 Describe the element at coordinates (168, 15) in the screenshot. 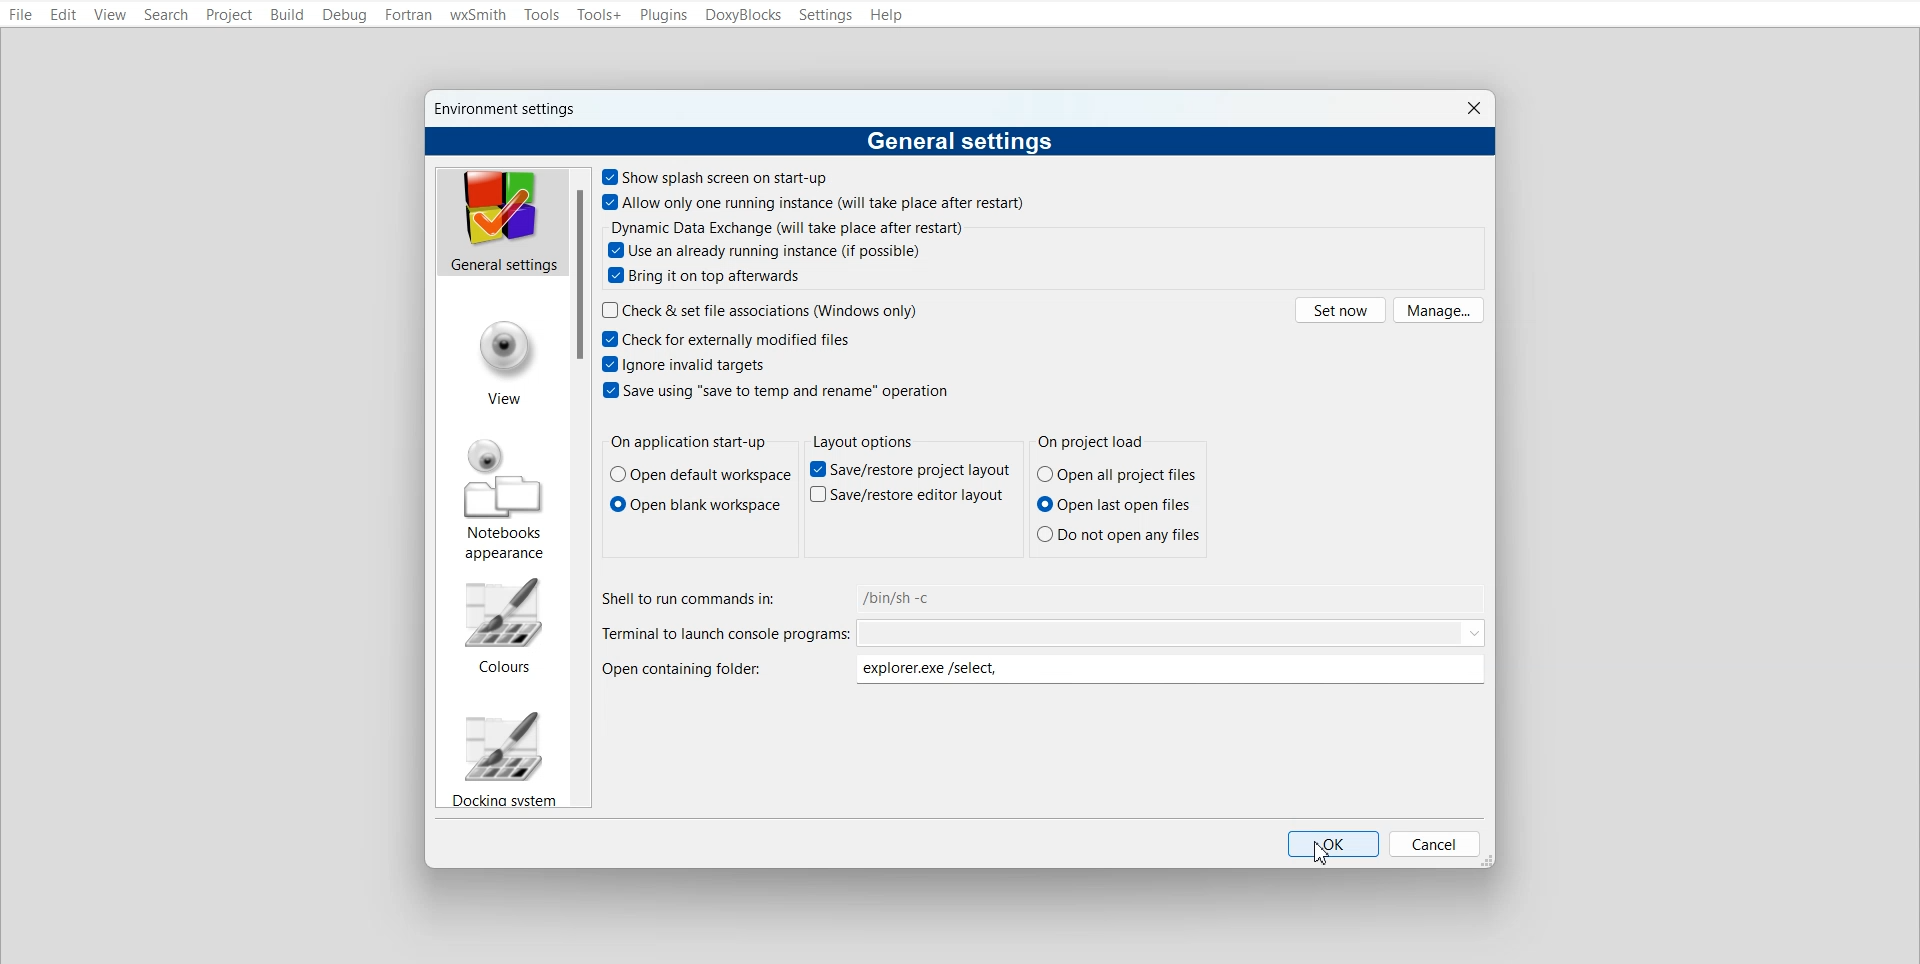

I see `Search` at that location.